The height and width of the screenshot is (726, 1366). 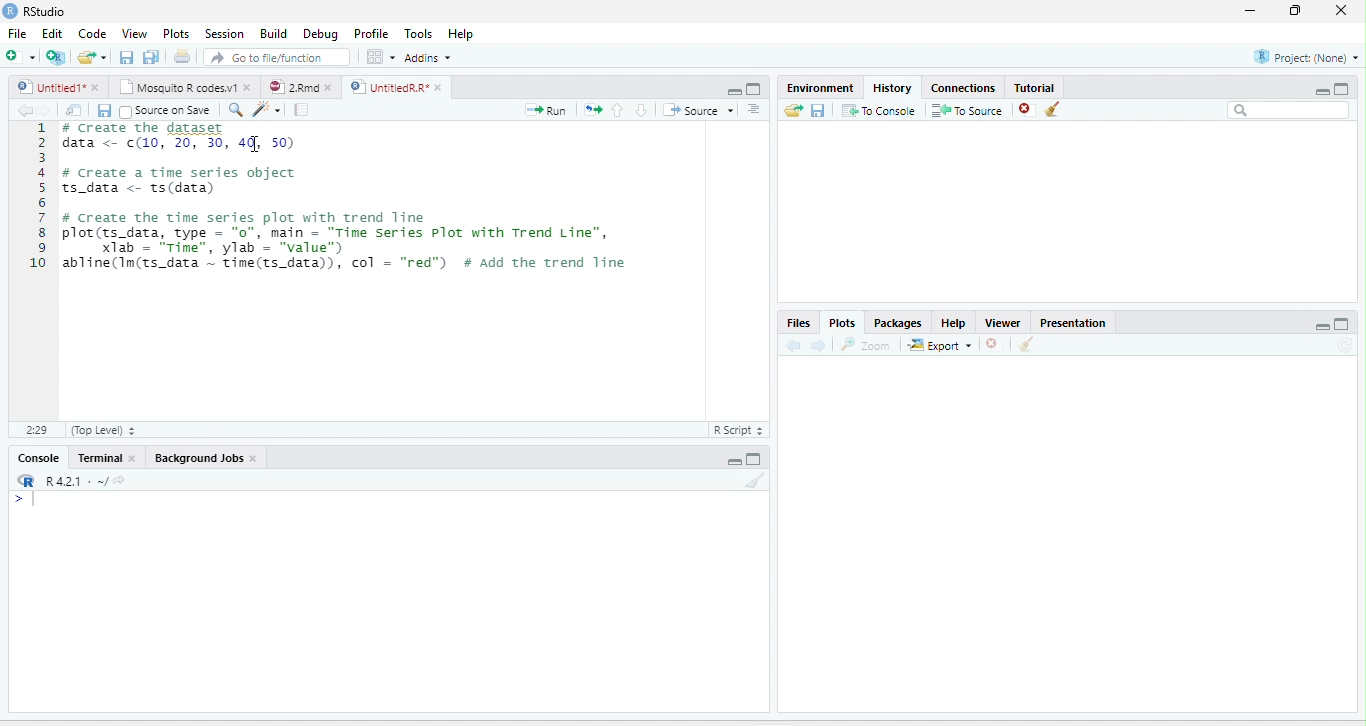 I want to click on Line number, so click(x=36, y=197).